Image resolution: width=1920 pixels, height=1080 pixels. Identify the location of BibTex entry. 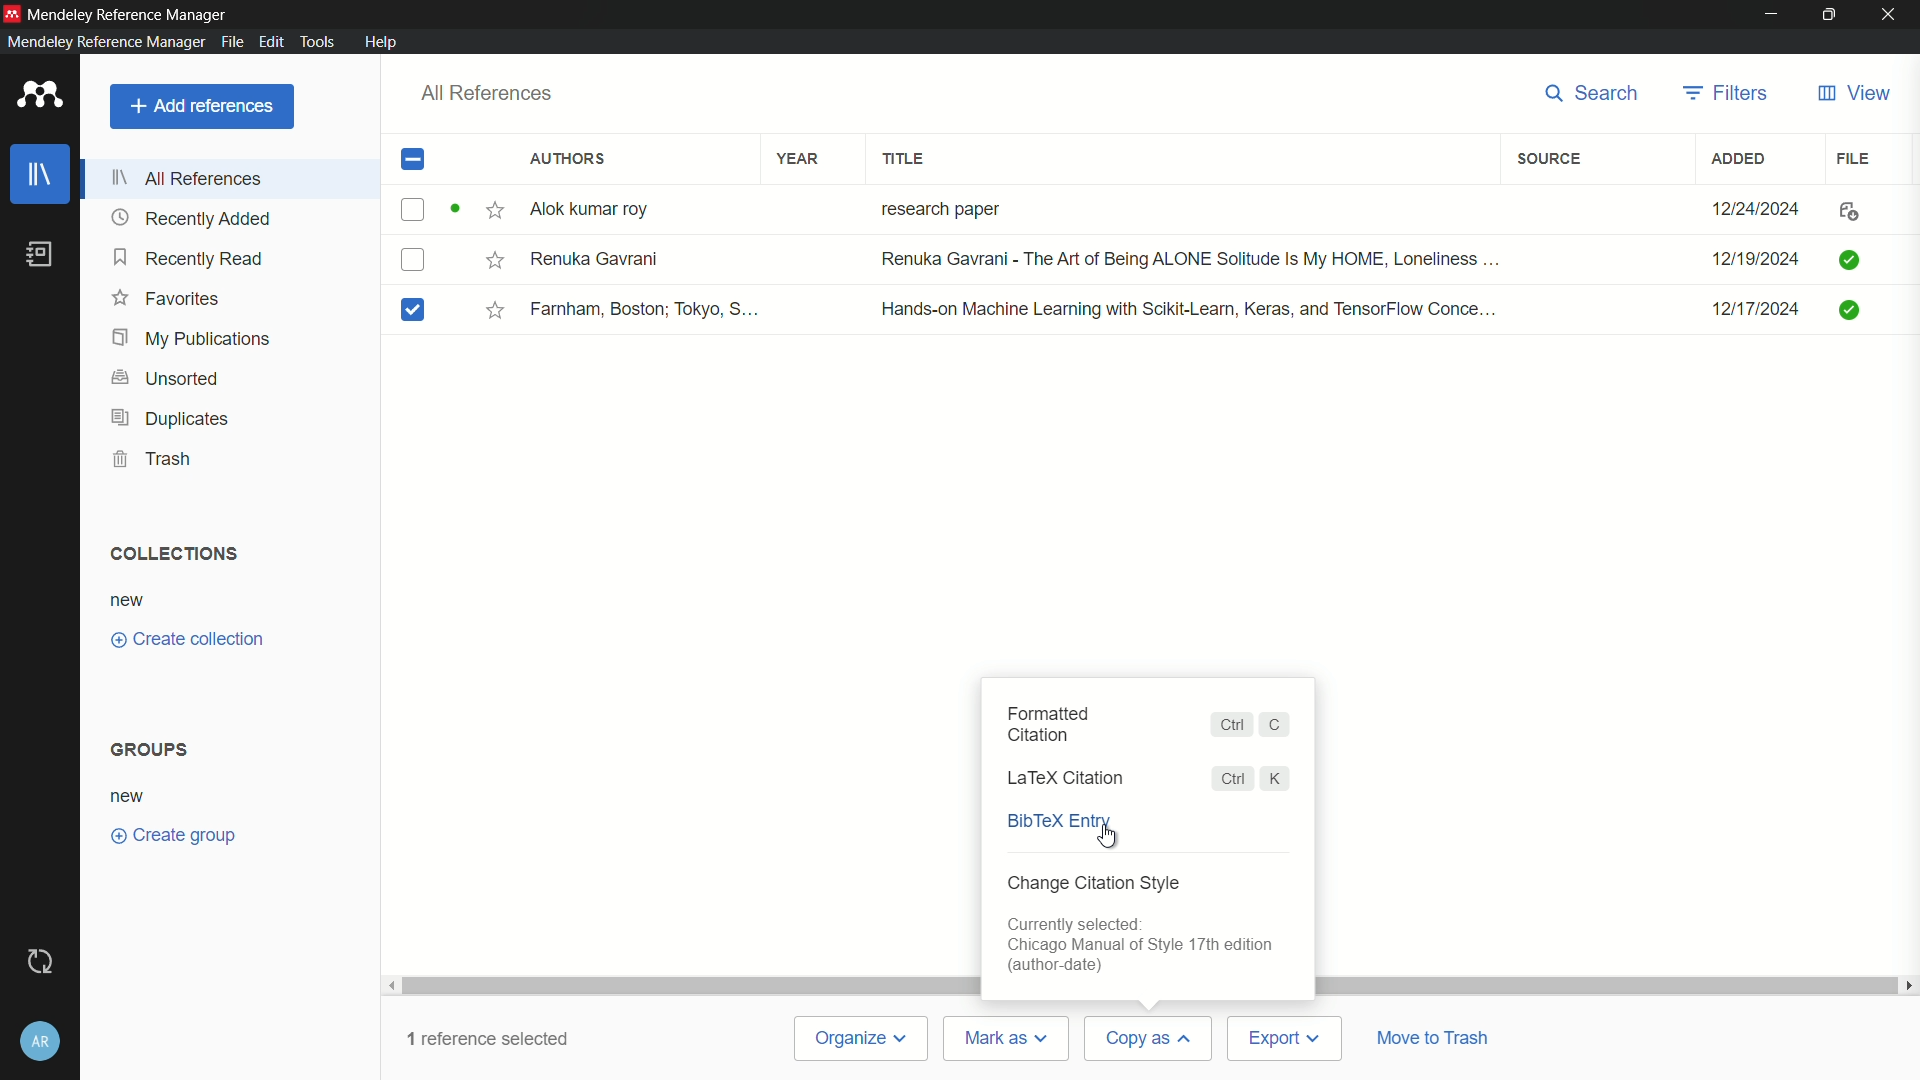
(1057, 823).